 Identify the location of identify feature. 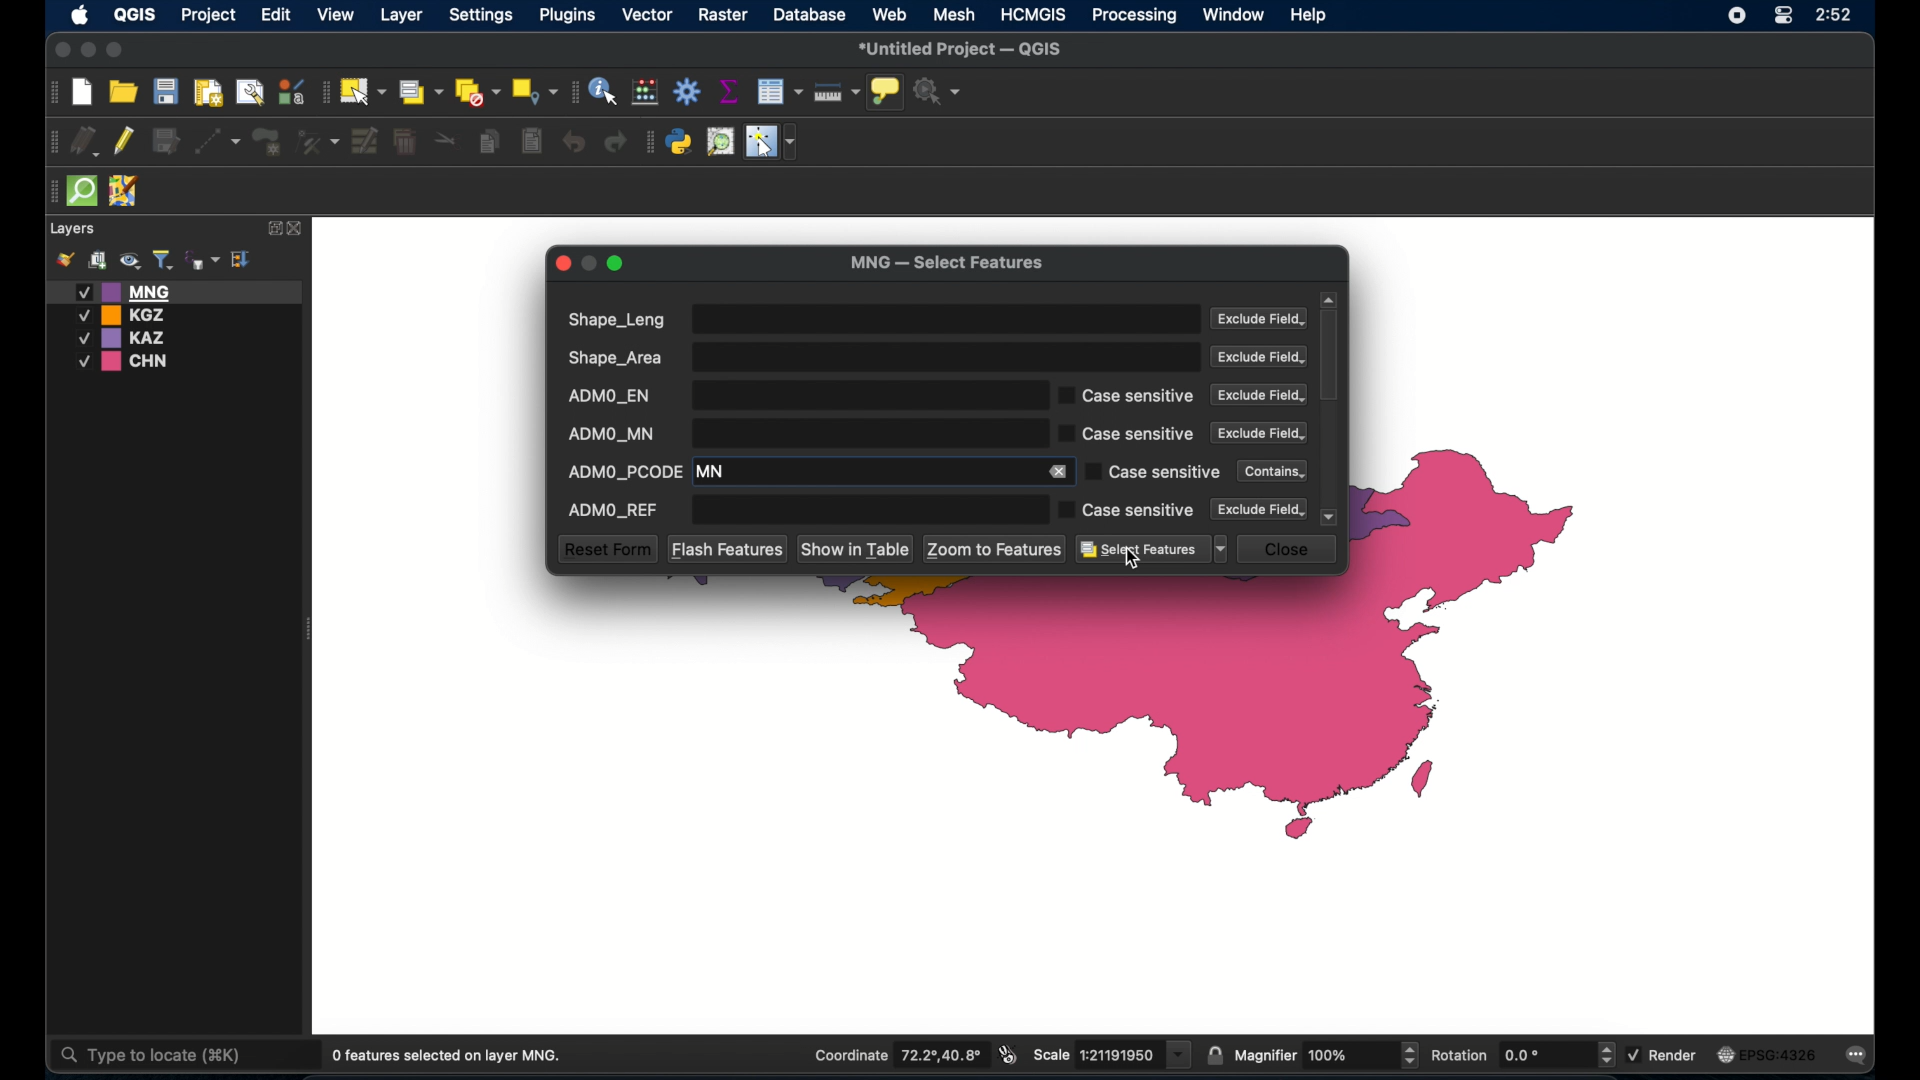
(605, 91).